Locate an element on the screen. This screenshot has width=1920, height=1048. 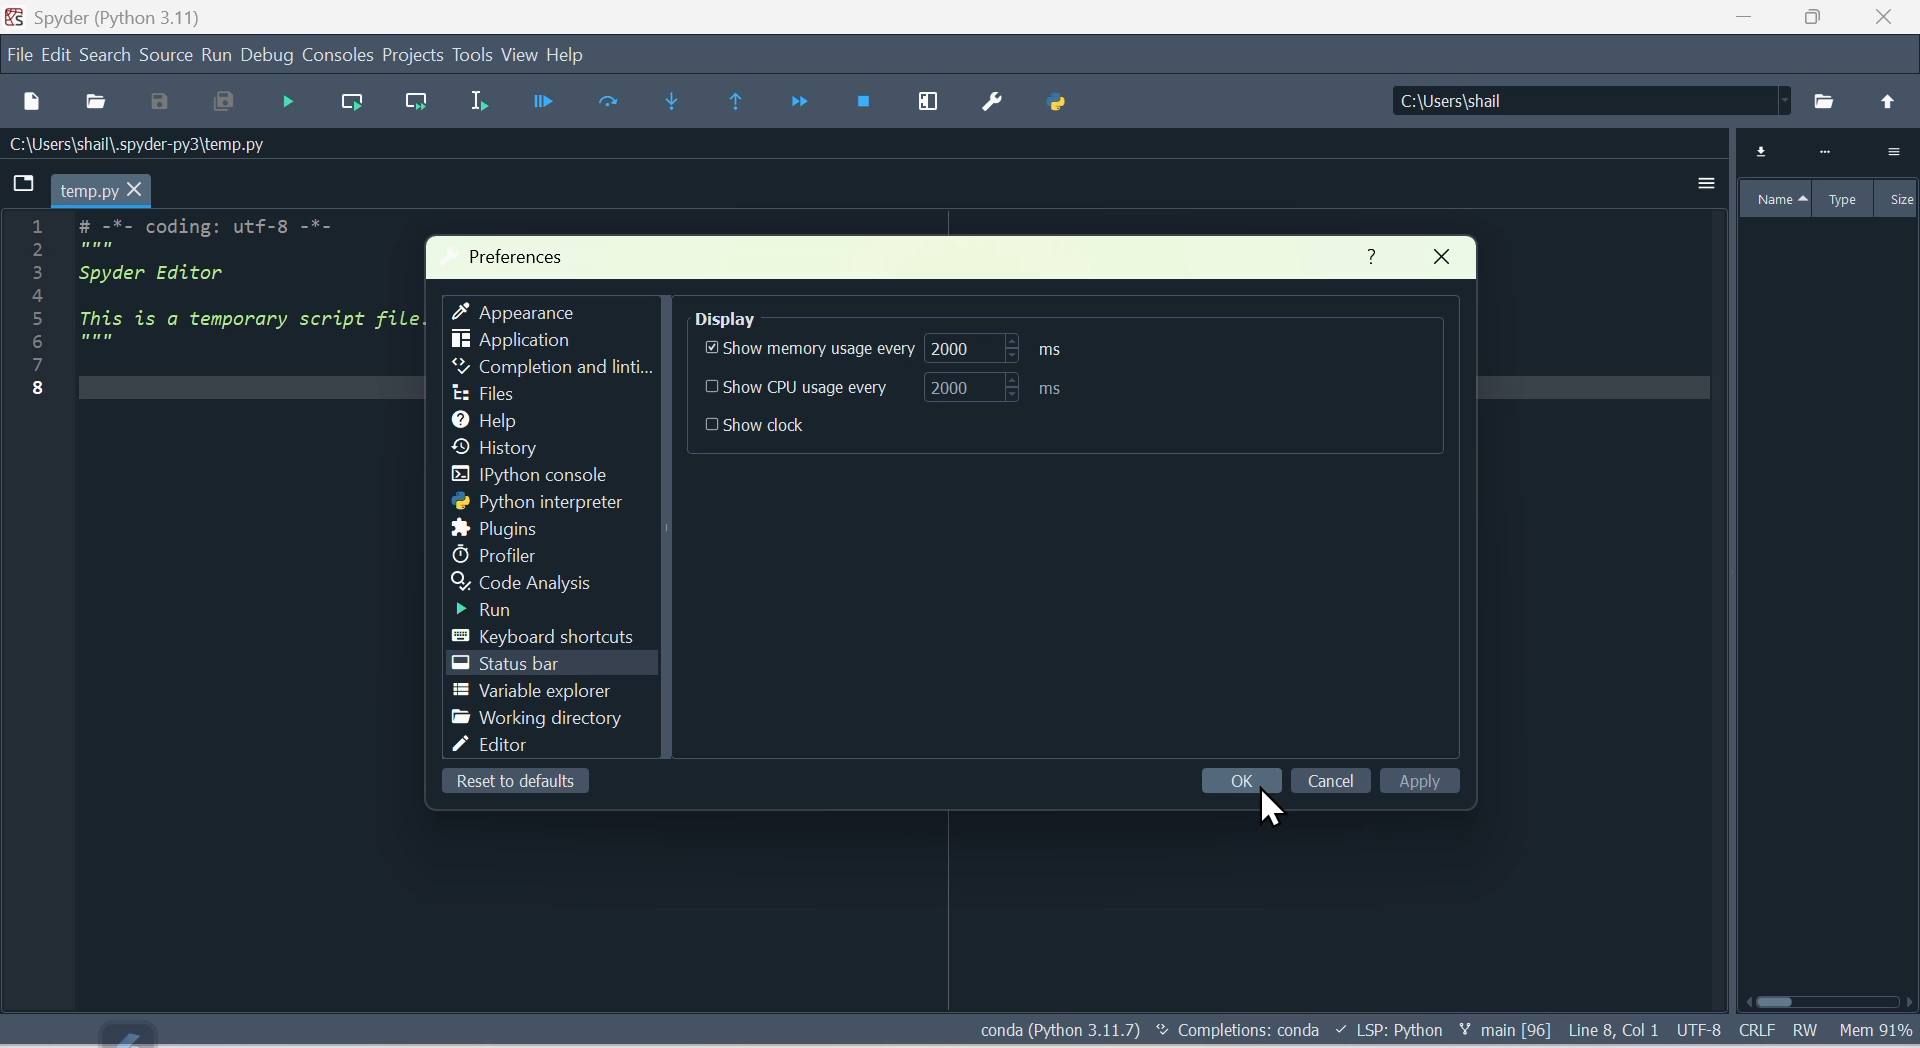
Reset to default is located at coordinates (531, 786).